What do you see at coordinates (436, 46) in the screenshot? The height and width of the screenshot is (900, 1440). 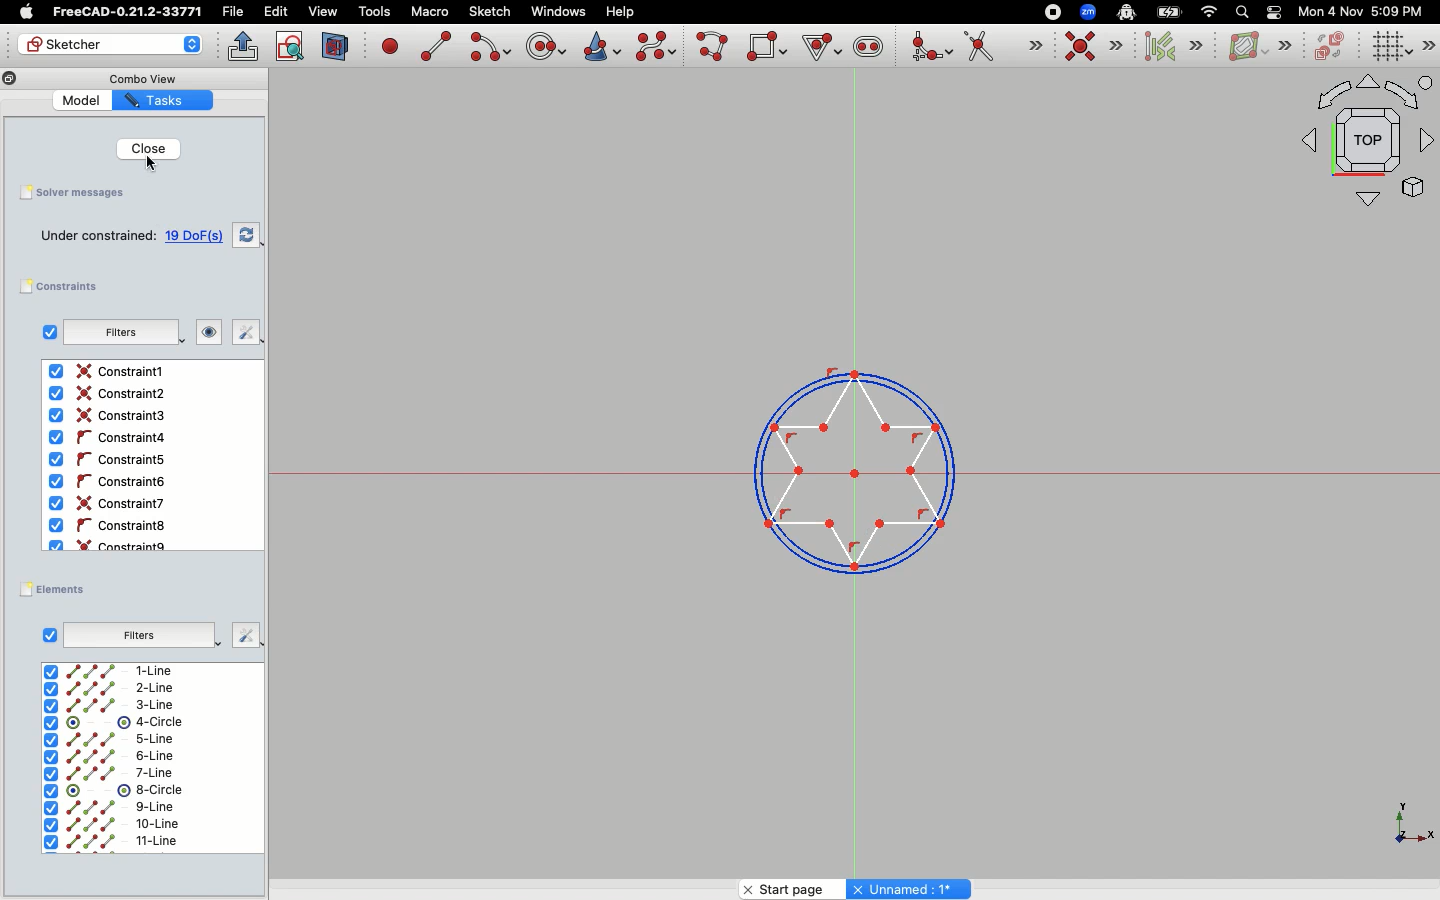 I see `Create line` at bounding box center [436, 46].